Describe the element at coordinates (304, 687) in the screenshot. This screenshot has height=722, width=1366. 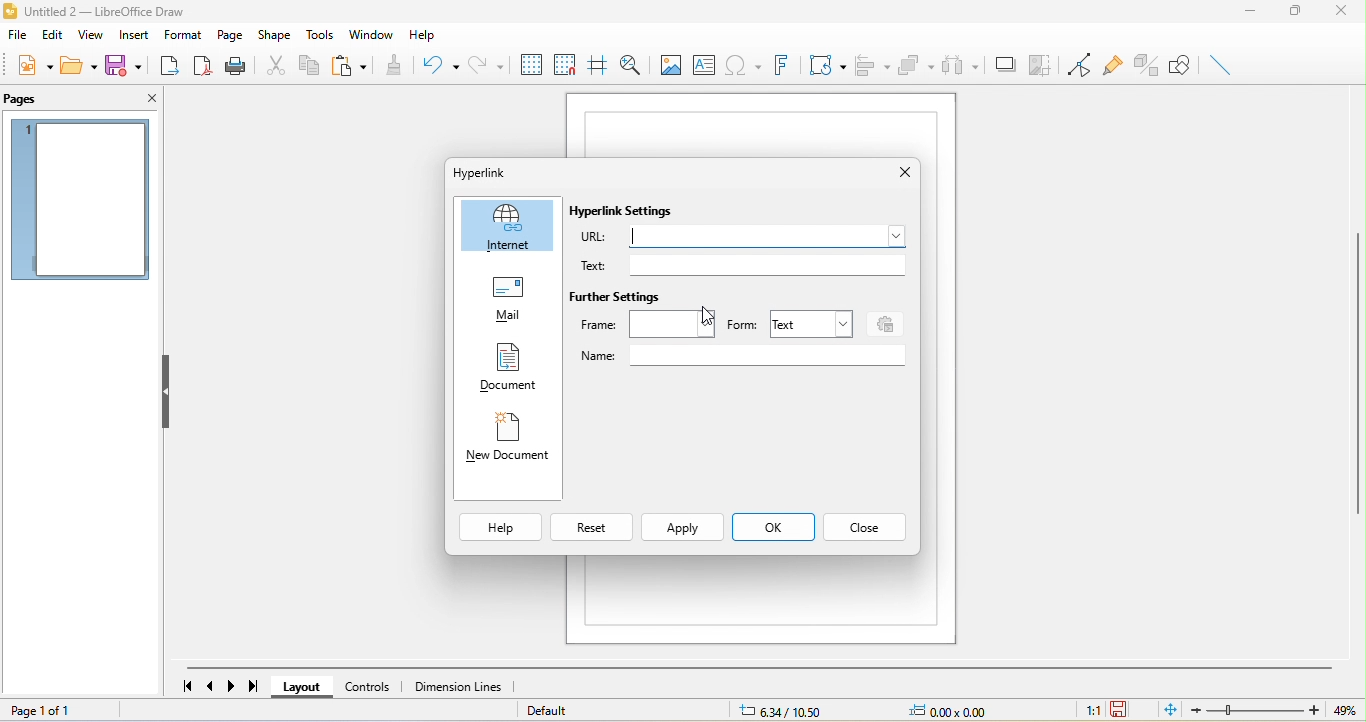
I see `layout` at that location.